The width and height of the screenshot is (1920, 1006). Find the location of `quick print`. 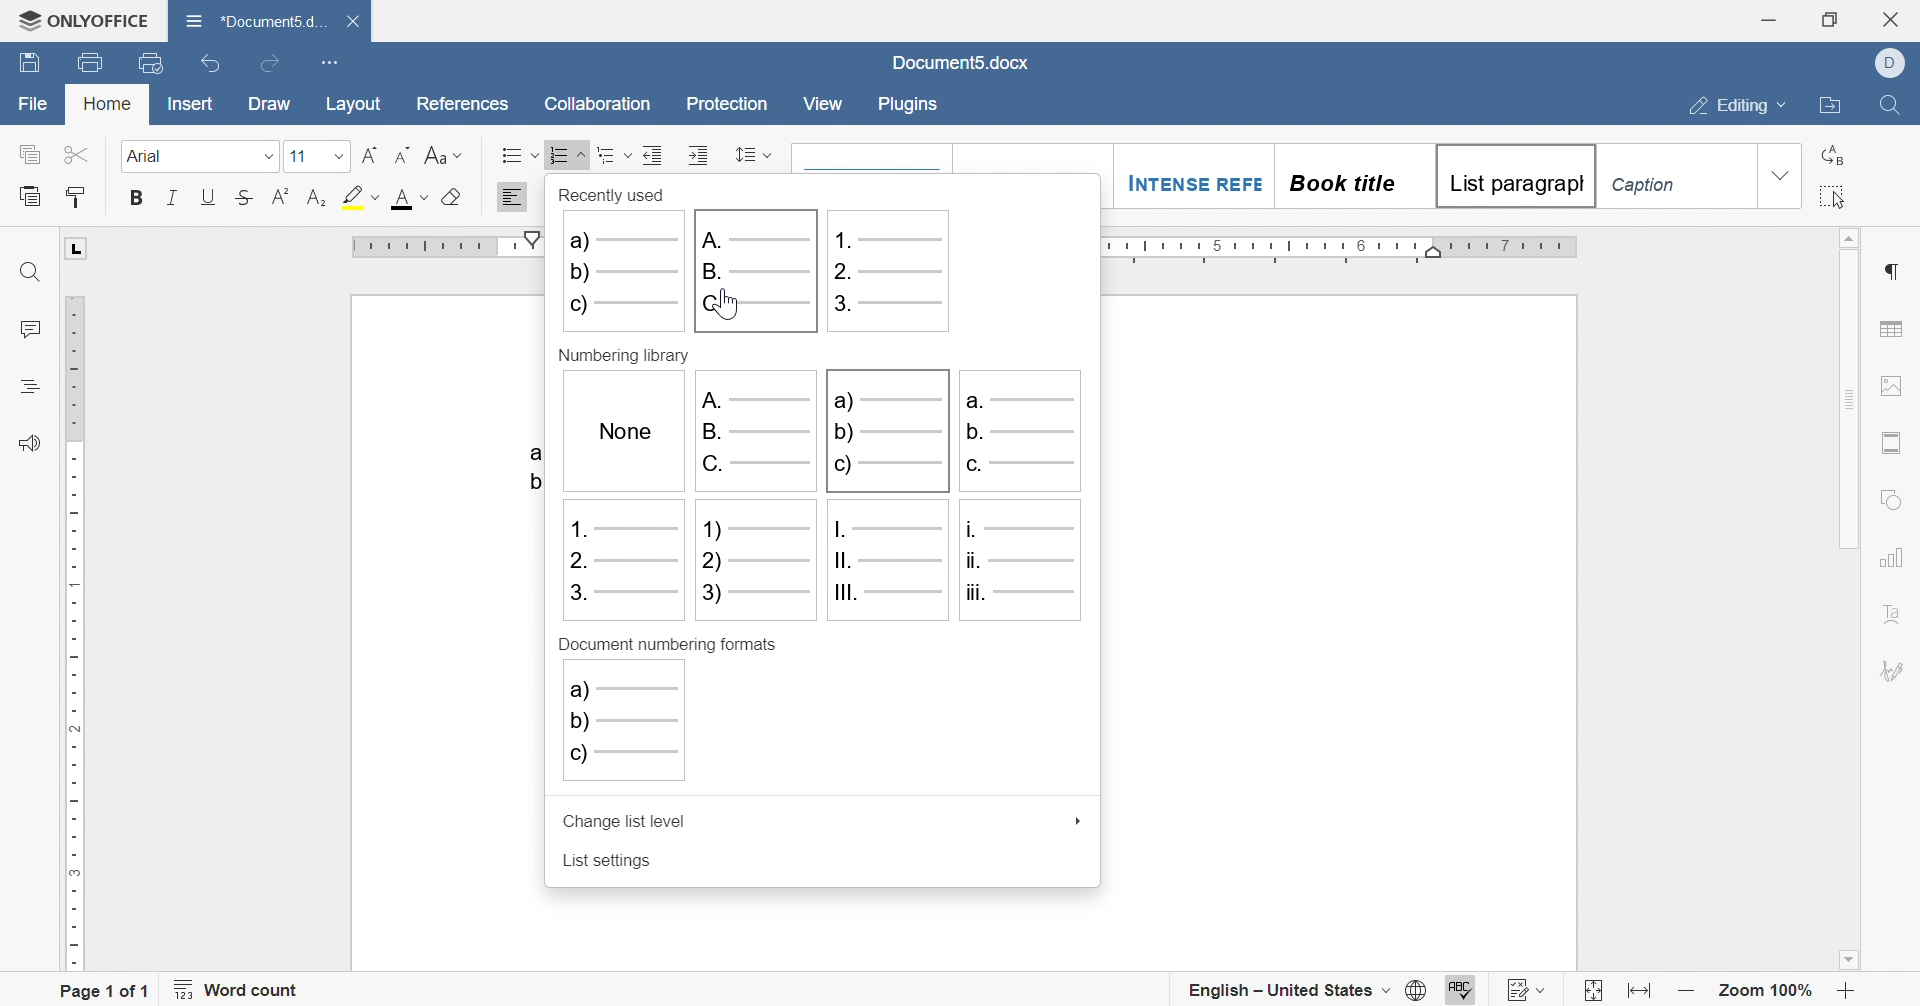

quick print is located at coordinates (153, 62).